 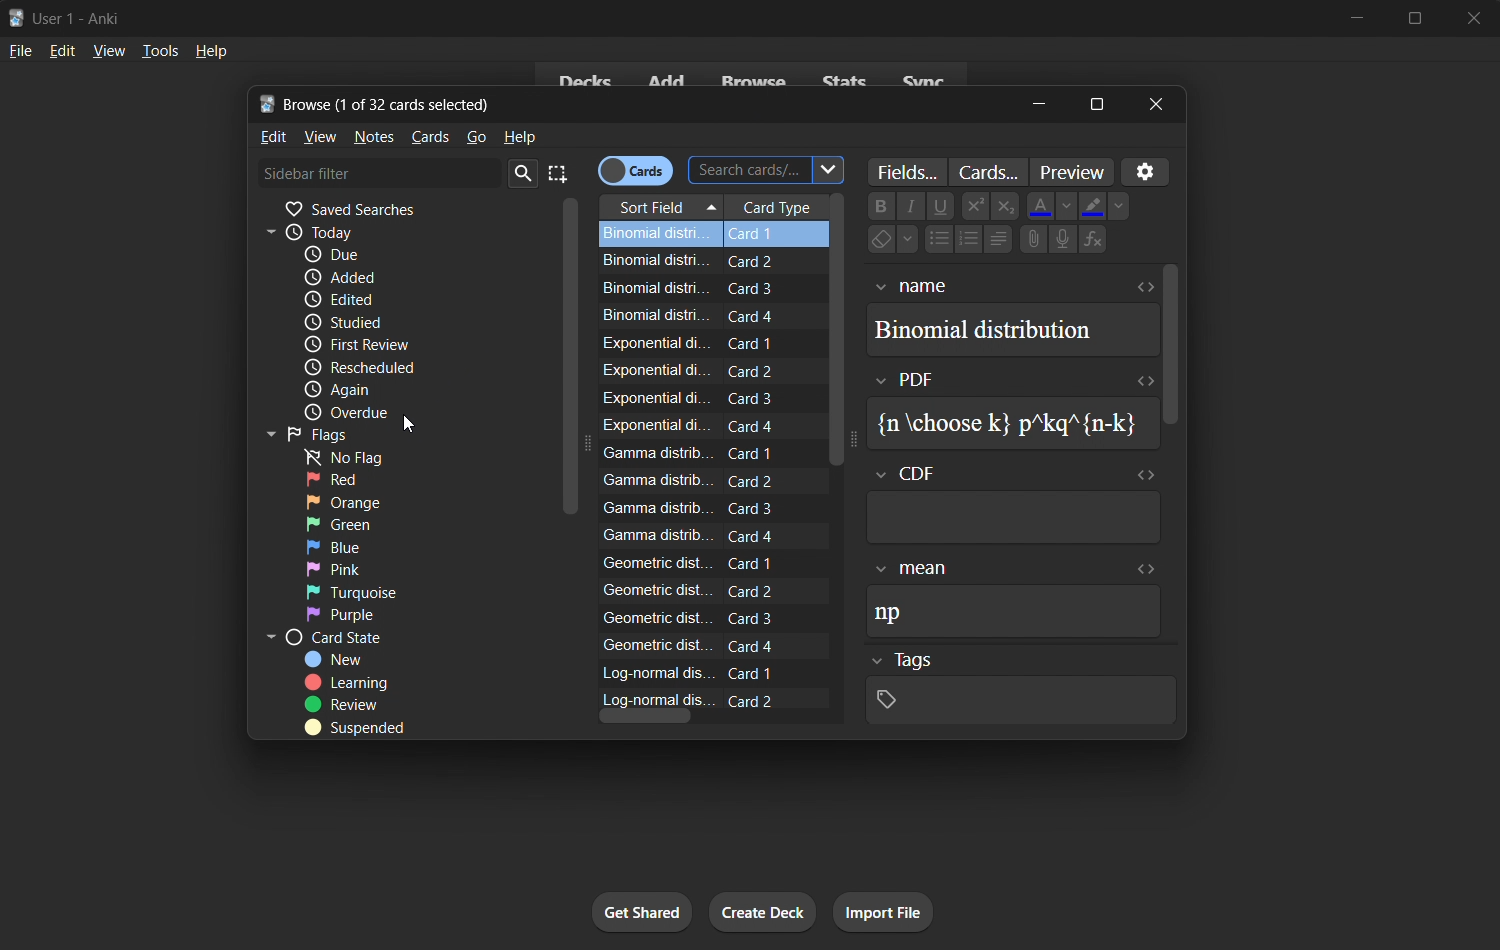 I want to click on Binomial distribution, so click(x=1000, y=330).